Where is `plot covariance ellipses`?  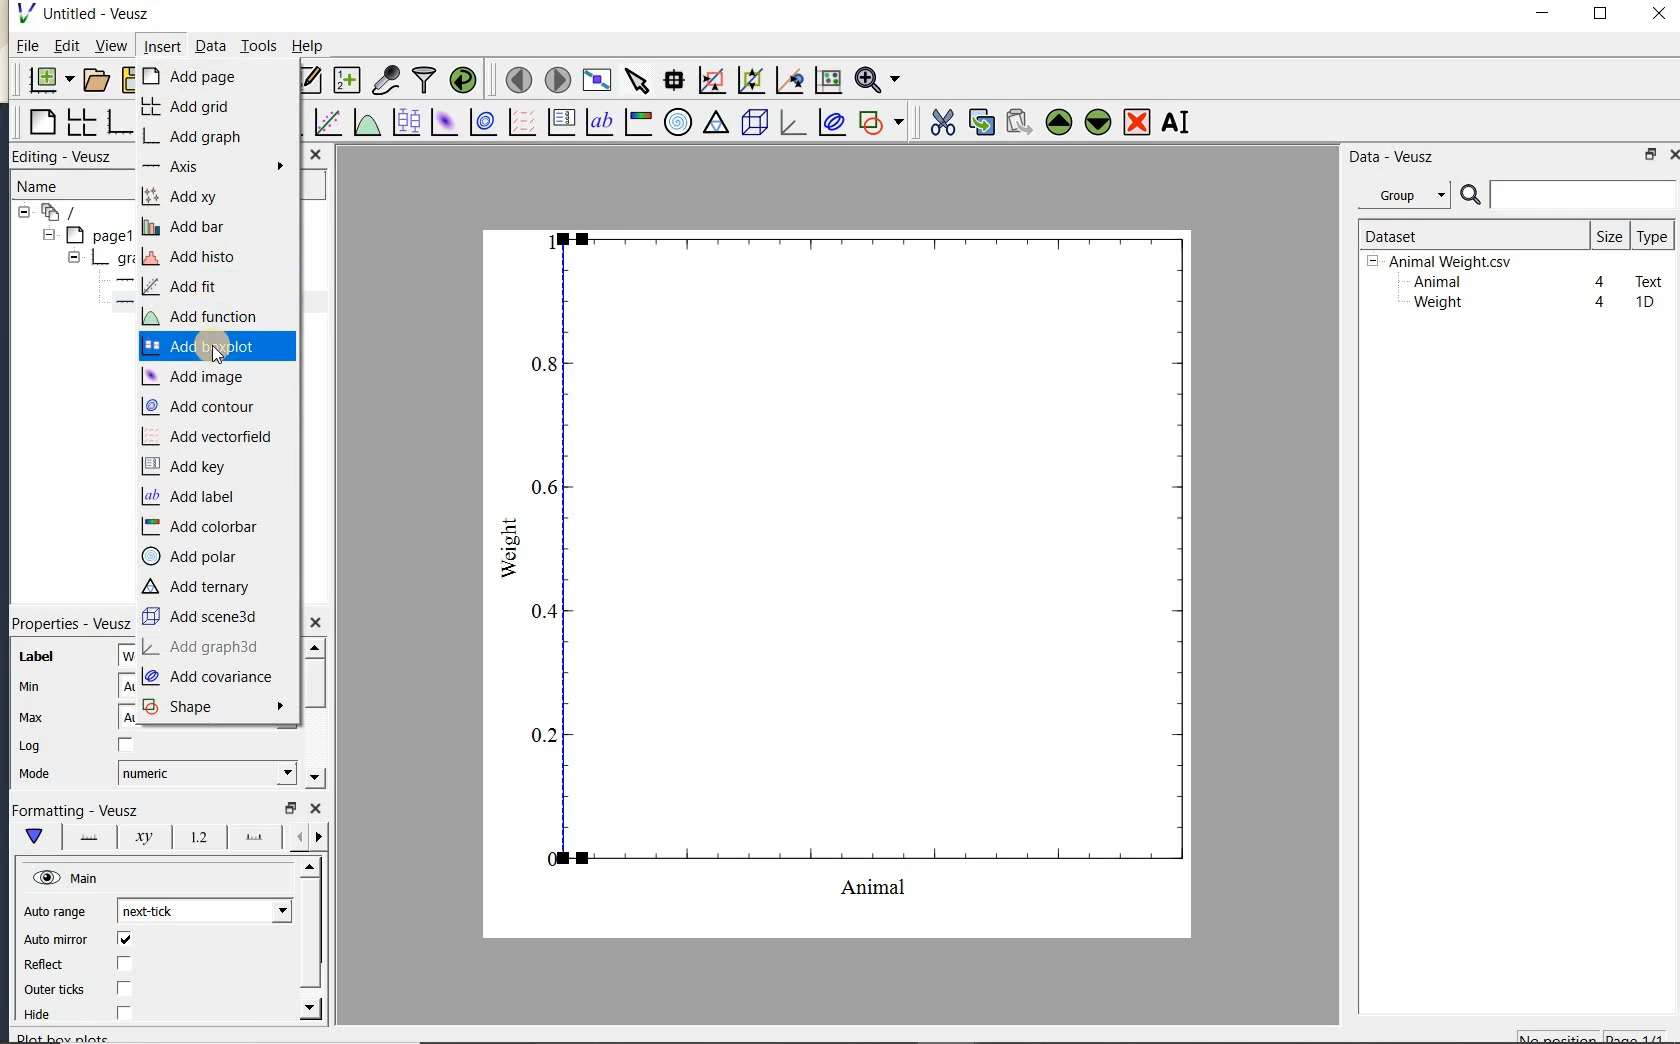
plot covariance ellipses is located at coordinates (830, 121).